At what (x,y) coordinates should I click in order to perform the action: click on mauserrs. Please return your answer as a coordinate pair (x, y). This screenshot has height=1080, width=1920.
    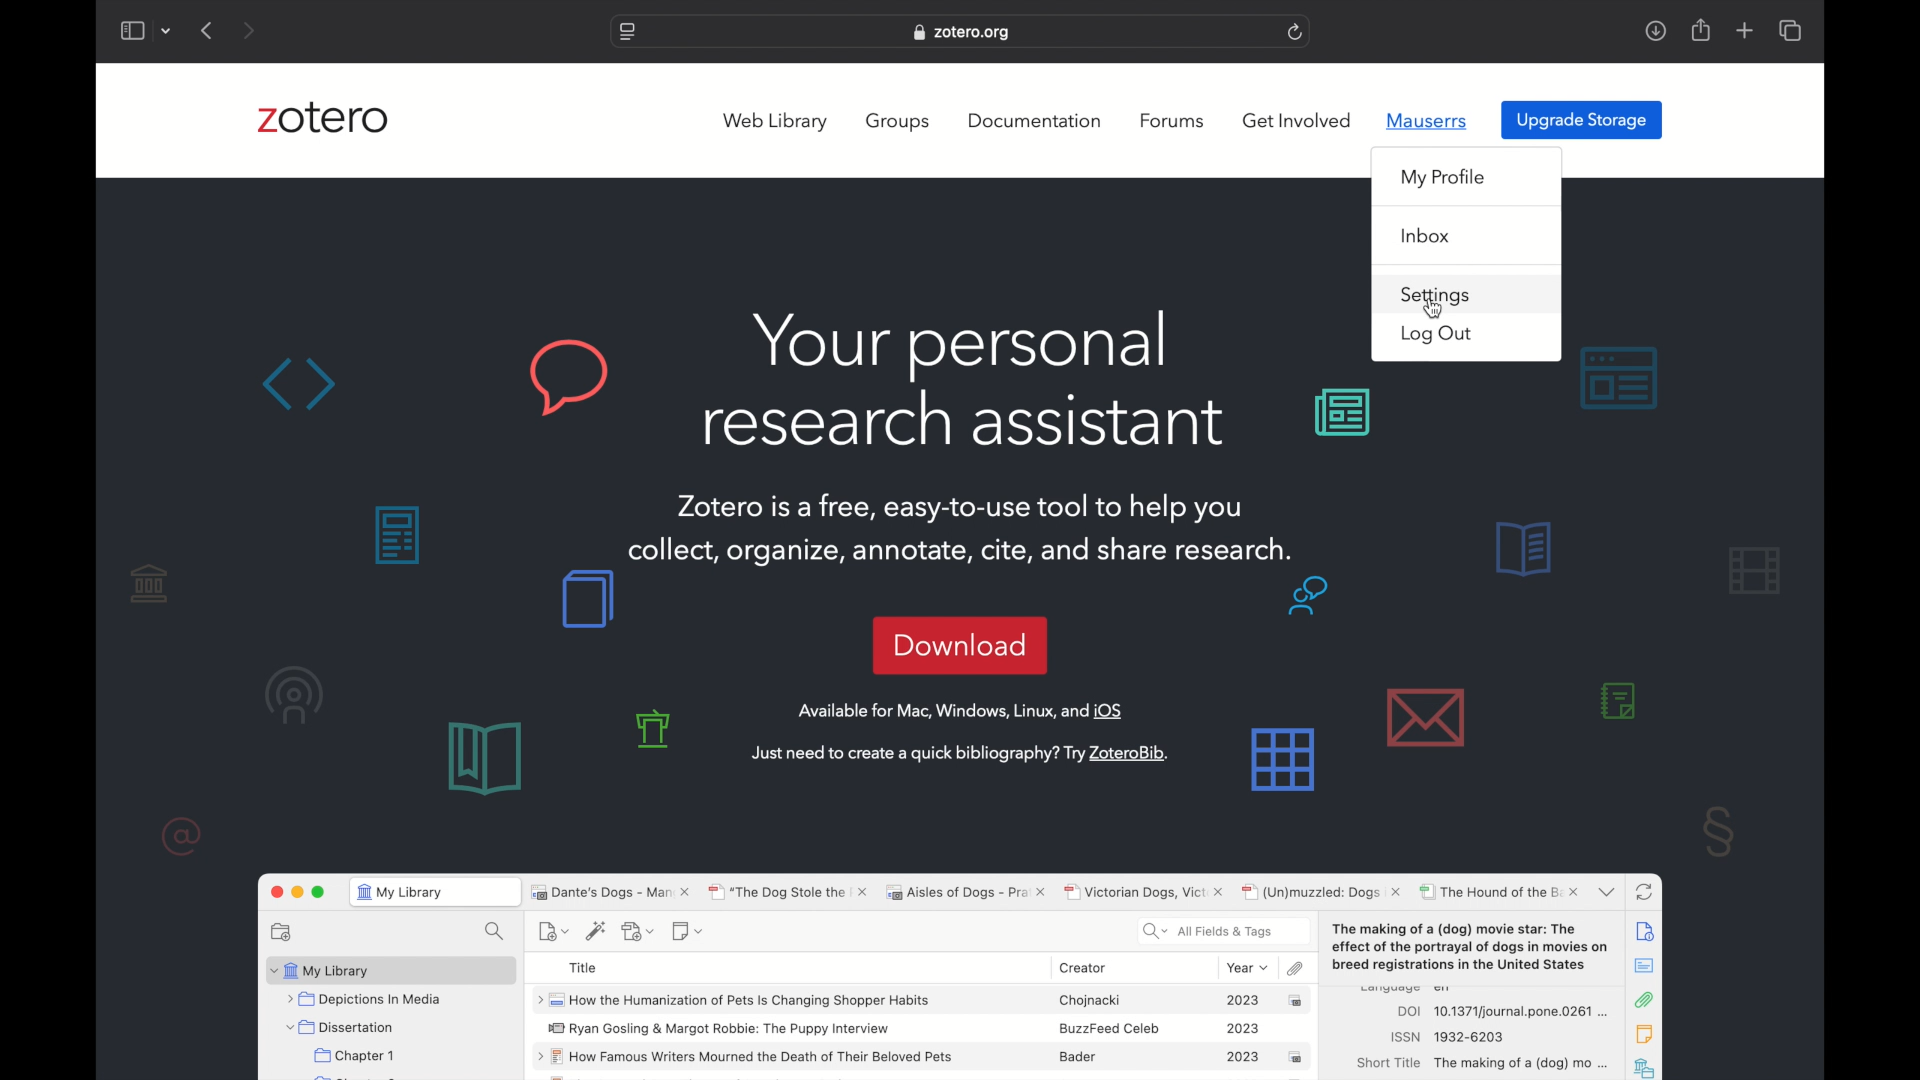
    Looking at the image, I should click on (1427, 120).